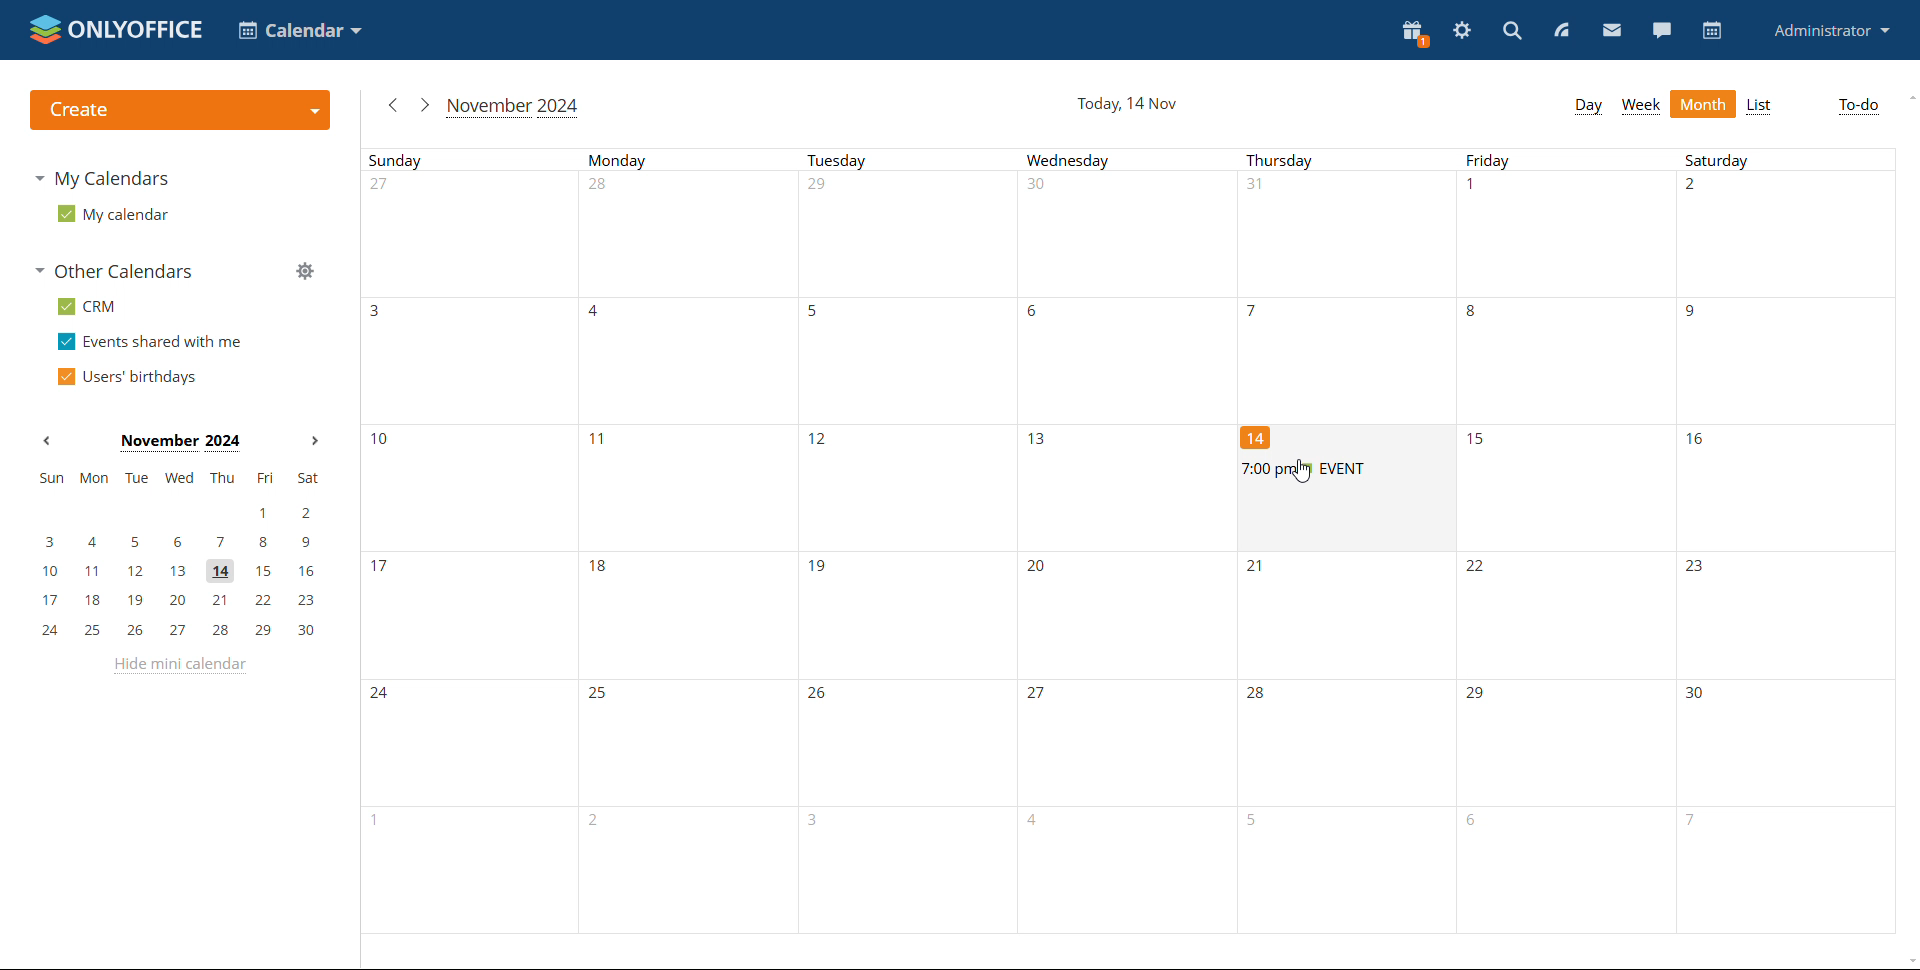 The image size is (1920, 970). I want to click on mail, so click(1612, 31).